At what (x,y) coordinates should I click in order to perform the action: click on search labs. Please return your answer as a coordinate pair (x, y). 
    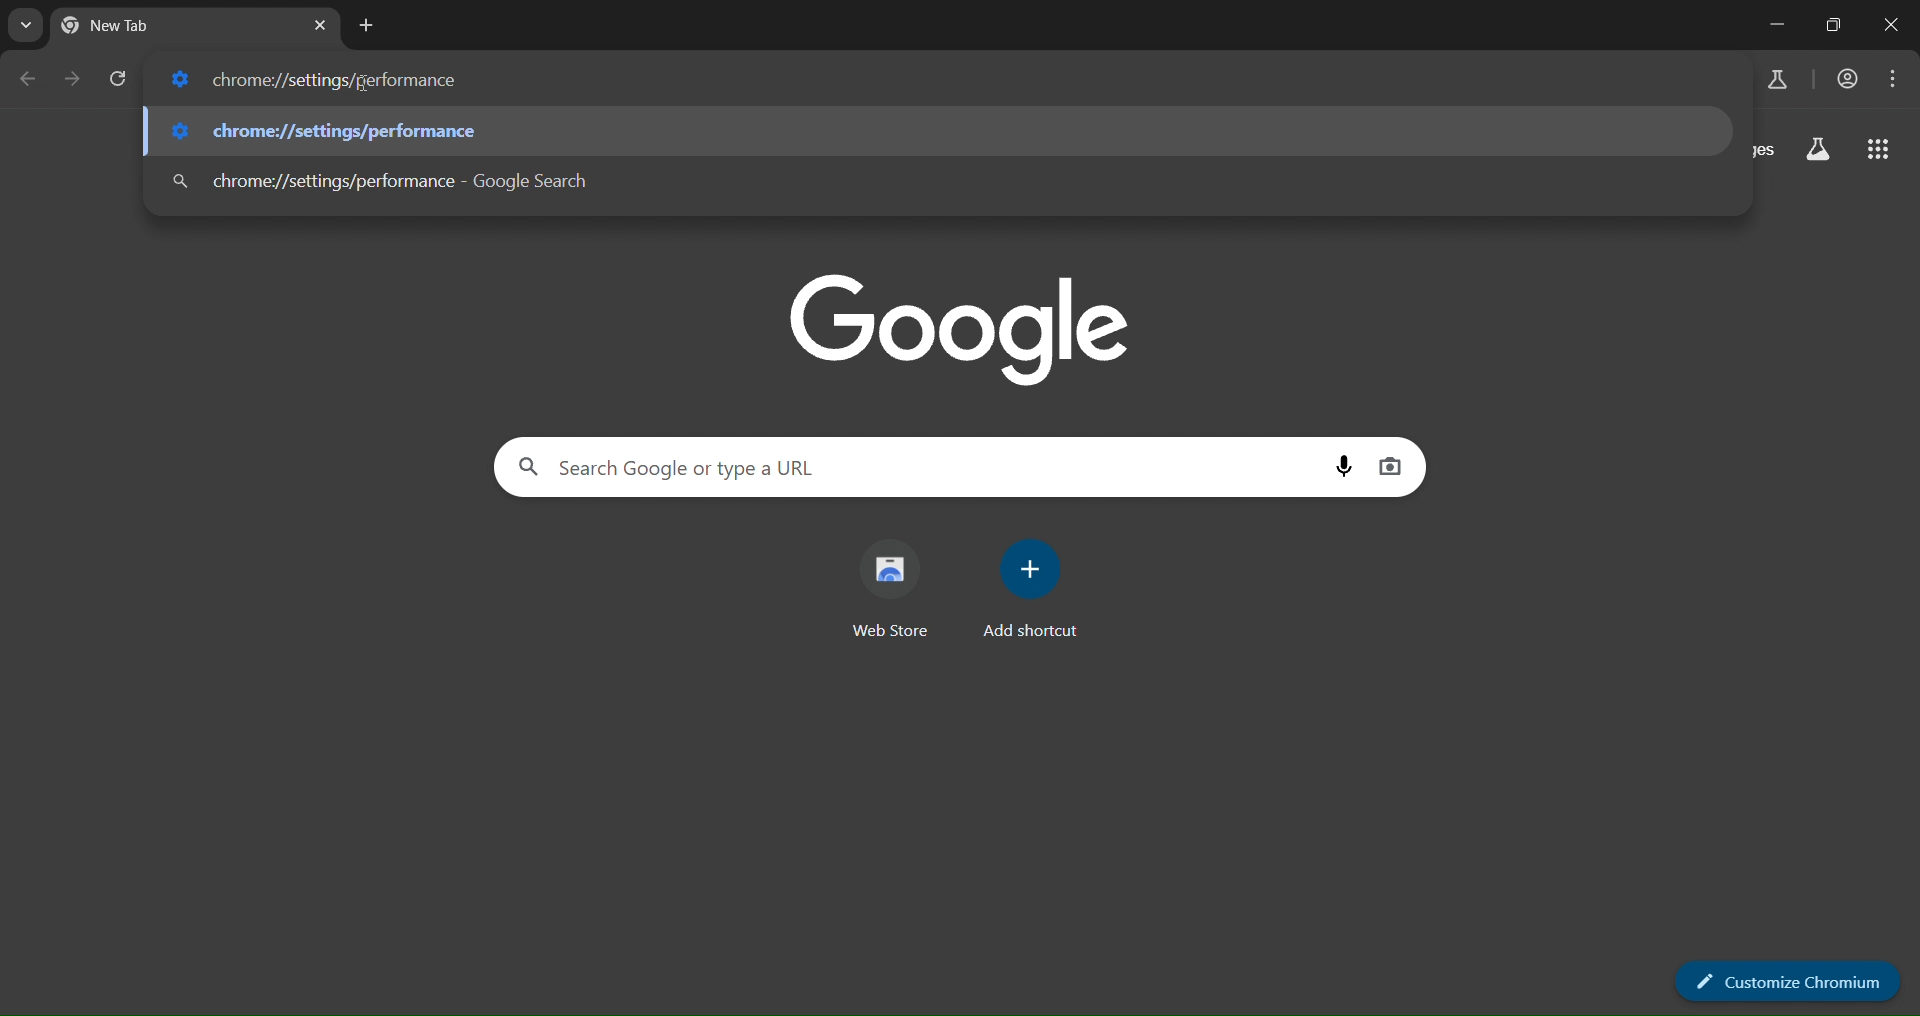
    Looking at the image, I should click on (1819, 149).